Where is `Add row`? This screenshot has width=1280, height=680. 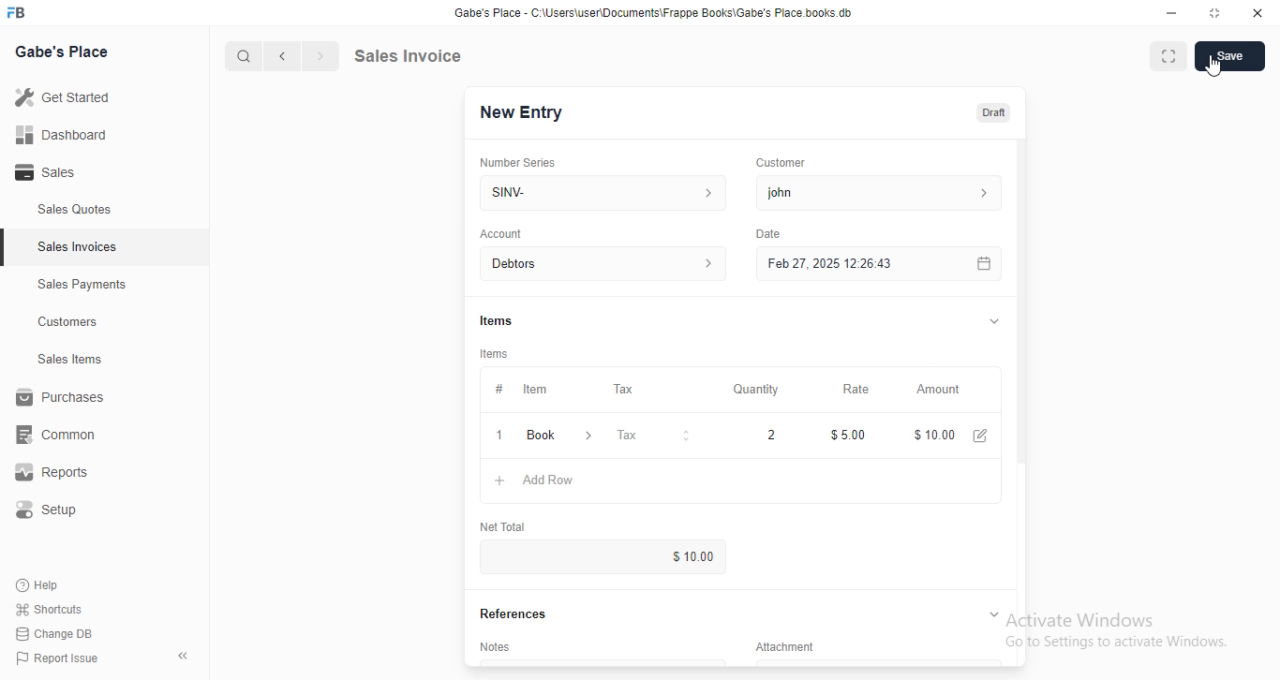 Add row is located at coordinates (533, 480).